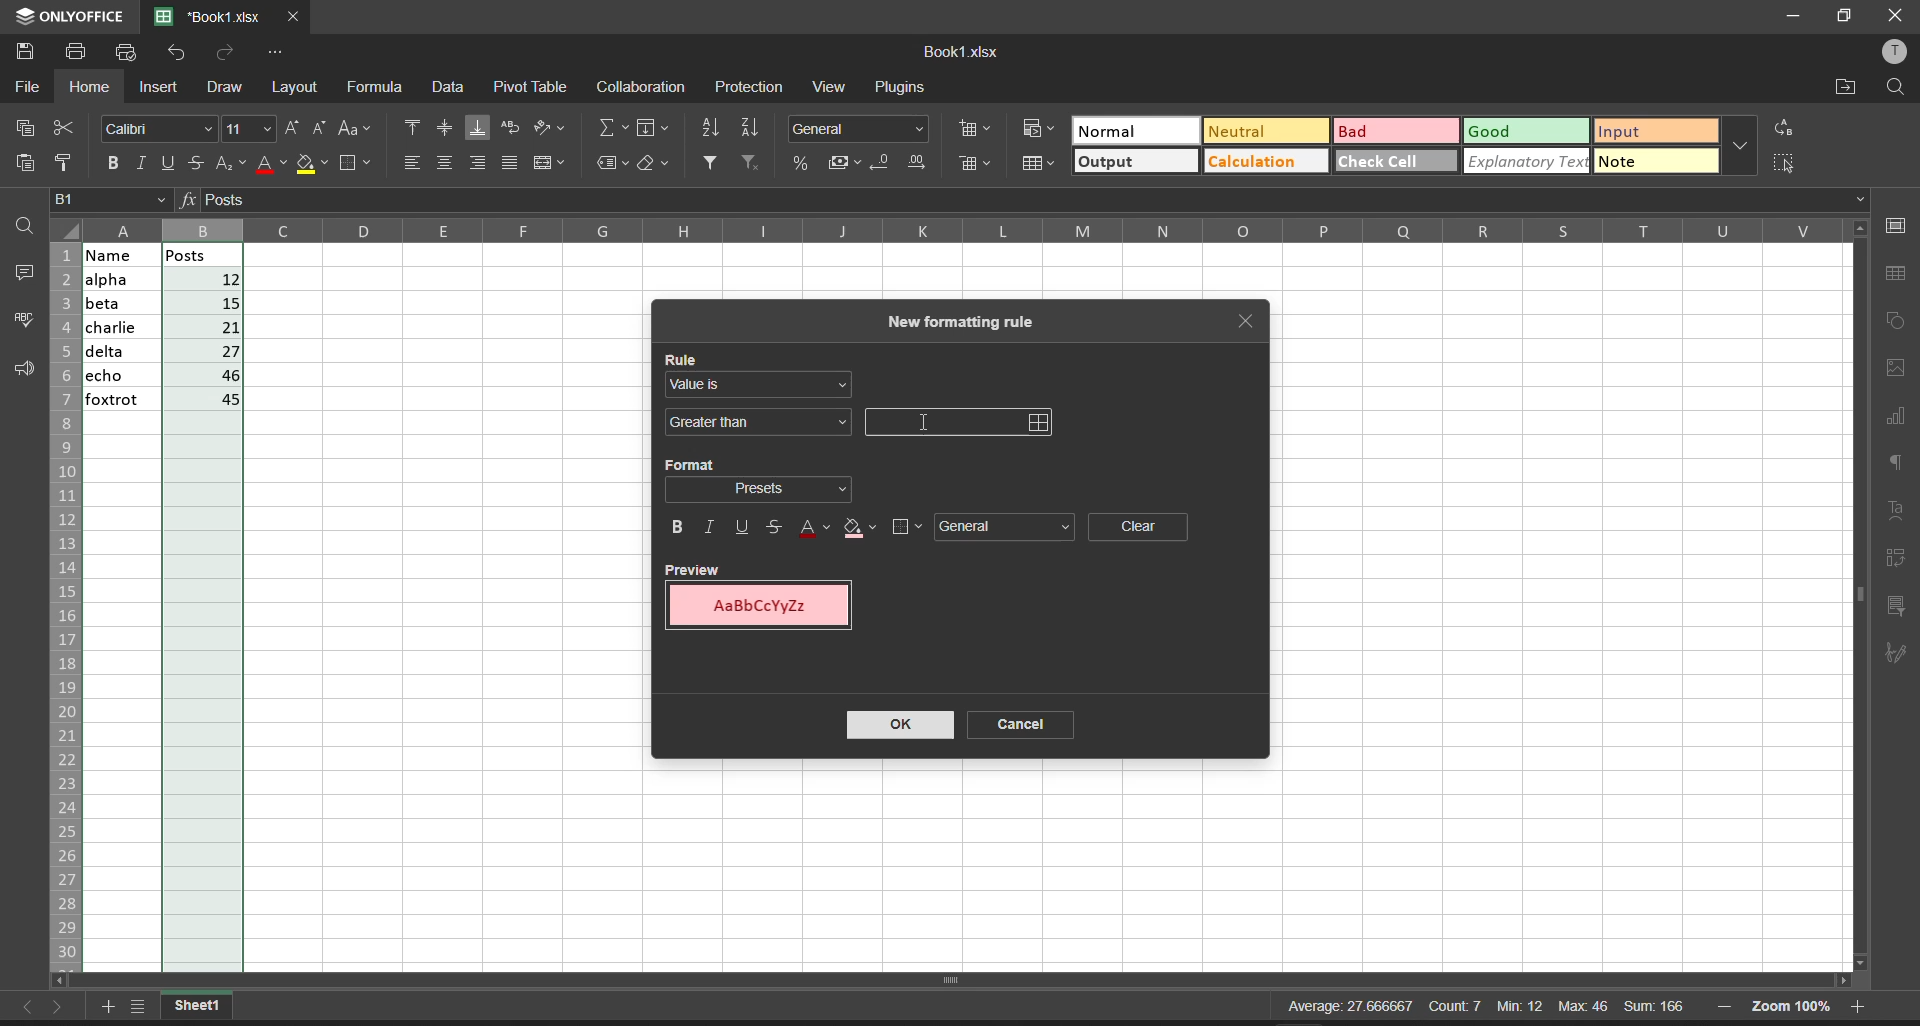 This screenshot has width=1920, height=1026. What do you see at coordinates (642, 87) in the screenshot?
I see `collaboration` at bounding box center [642, 87].